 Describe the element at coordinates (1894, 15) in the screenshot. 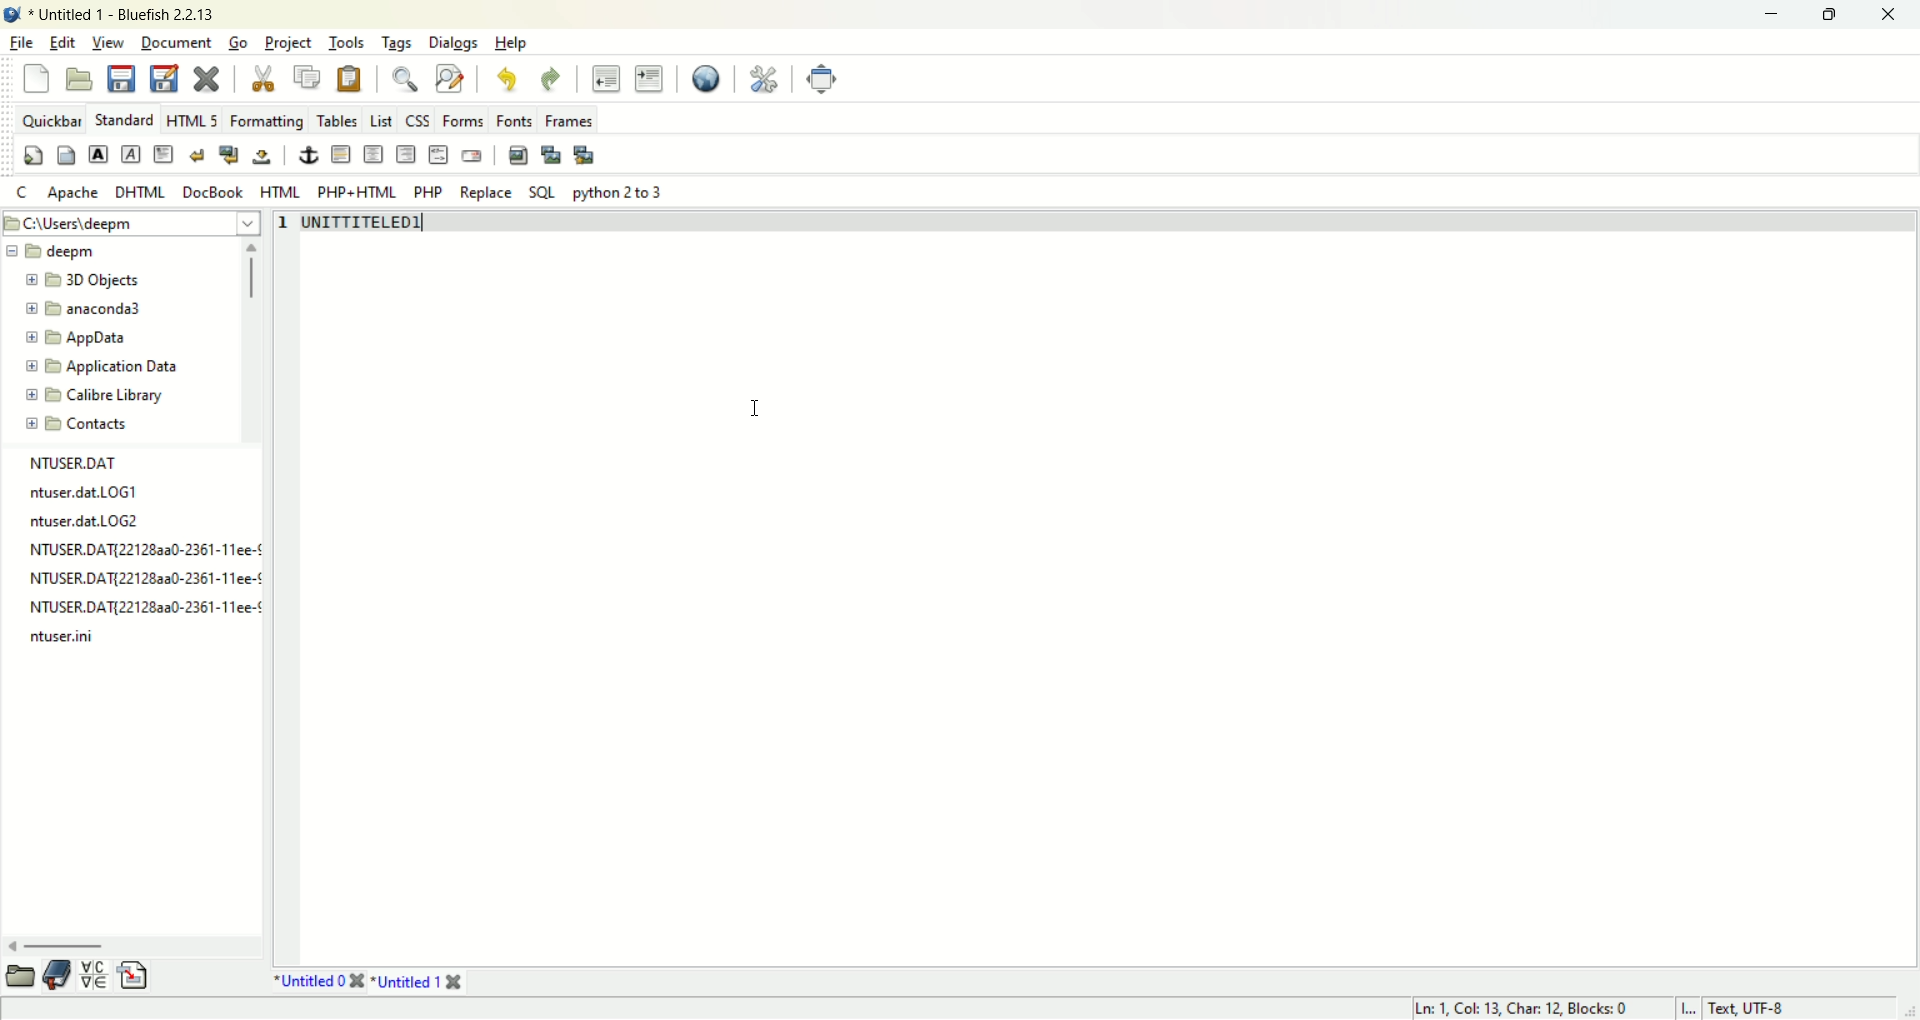

I see `close` at that location.